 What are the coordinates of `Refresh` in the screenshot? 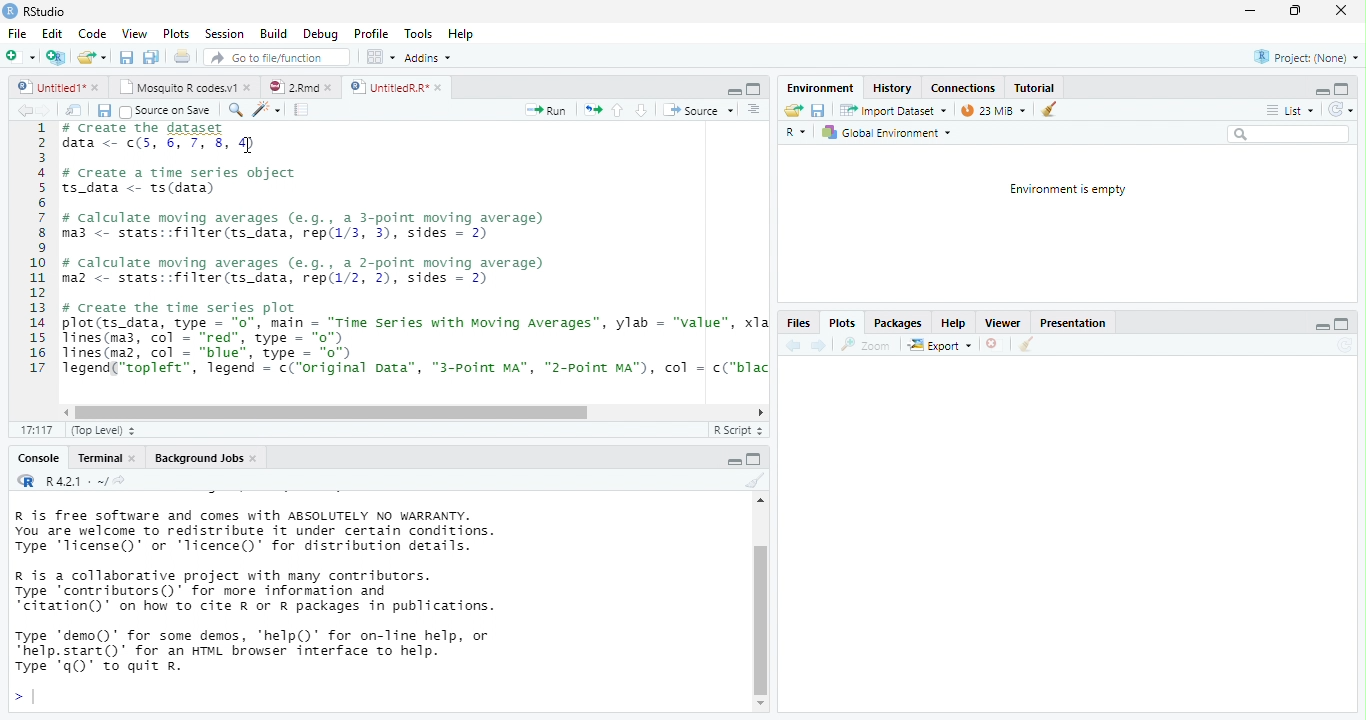 It's located at (1341, 110).